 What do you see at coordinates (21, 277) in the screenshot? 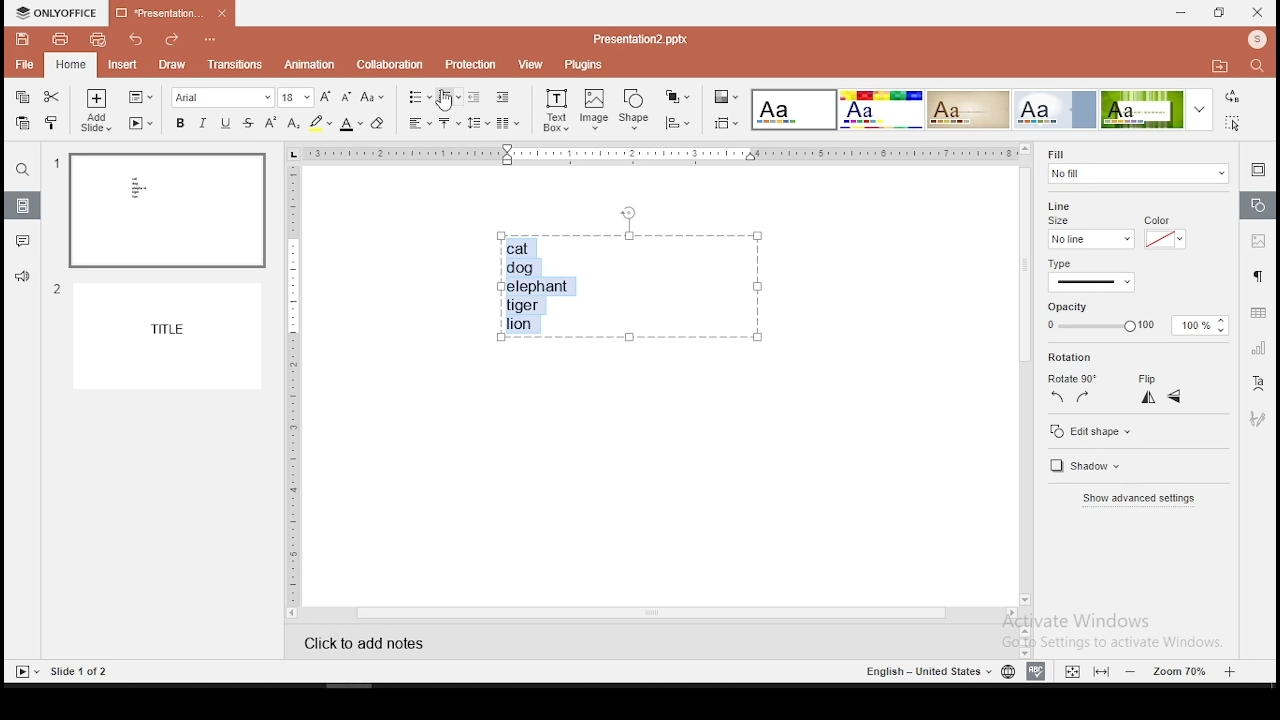
I see `support and feedback` at bounding box center [21, 277].